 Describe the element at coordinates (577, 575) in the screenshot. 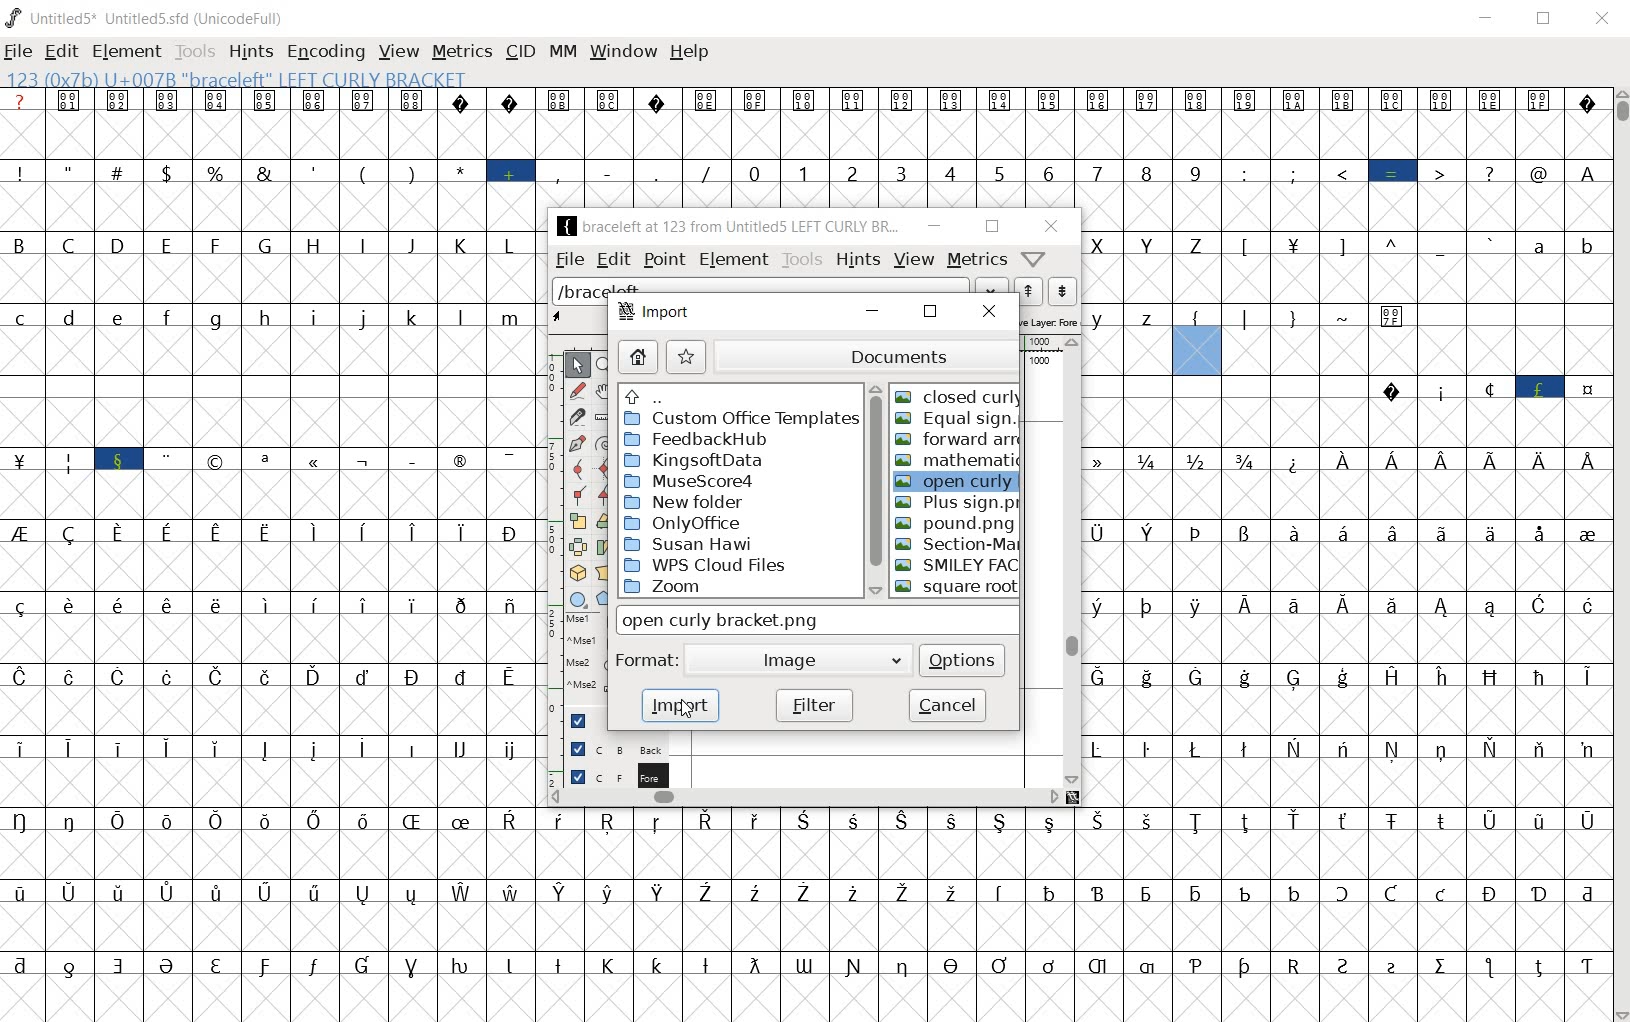

I see `rotate the selection in 3D and project back to plane` at that location.